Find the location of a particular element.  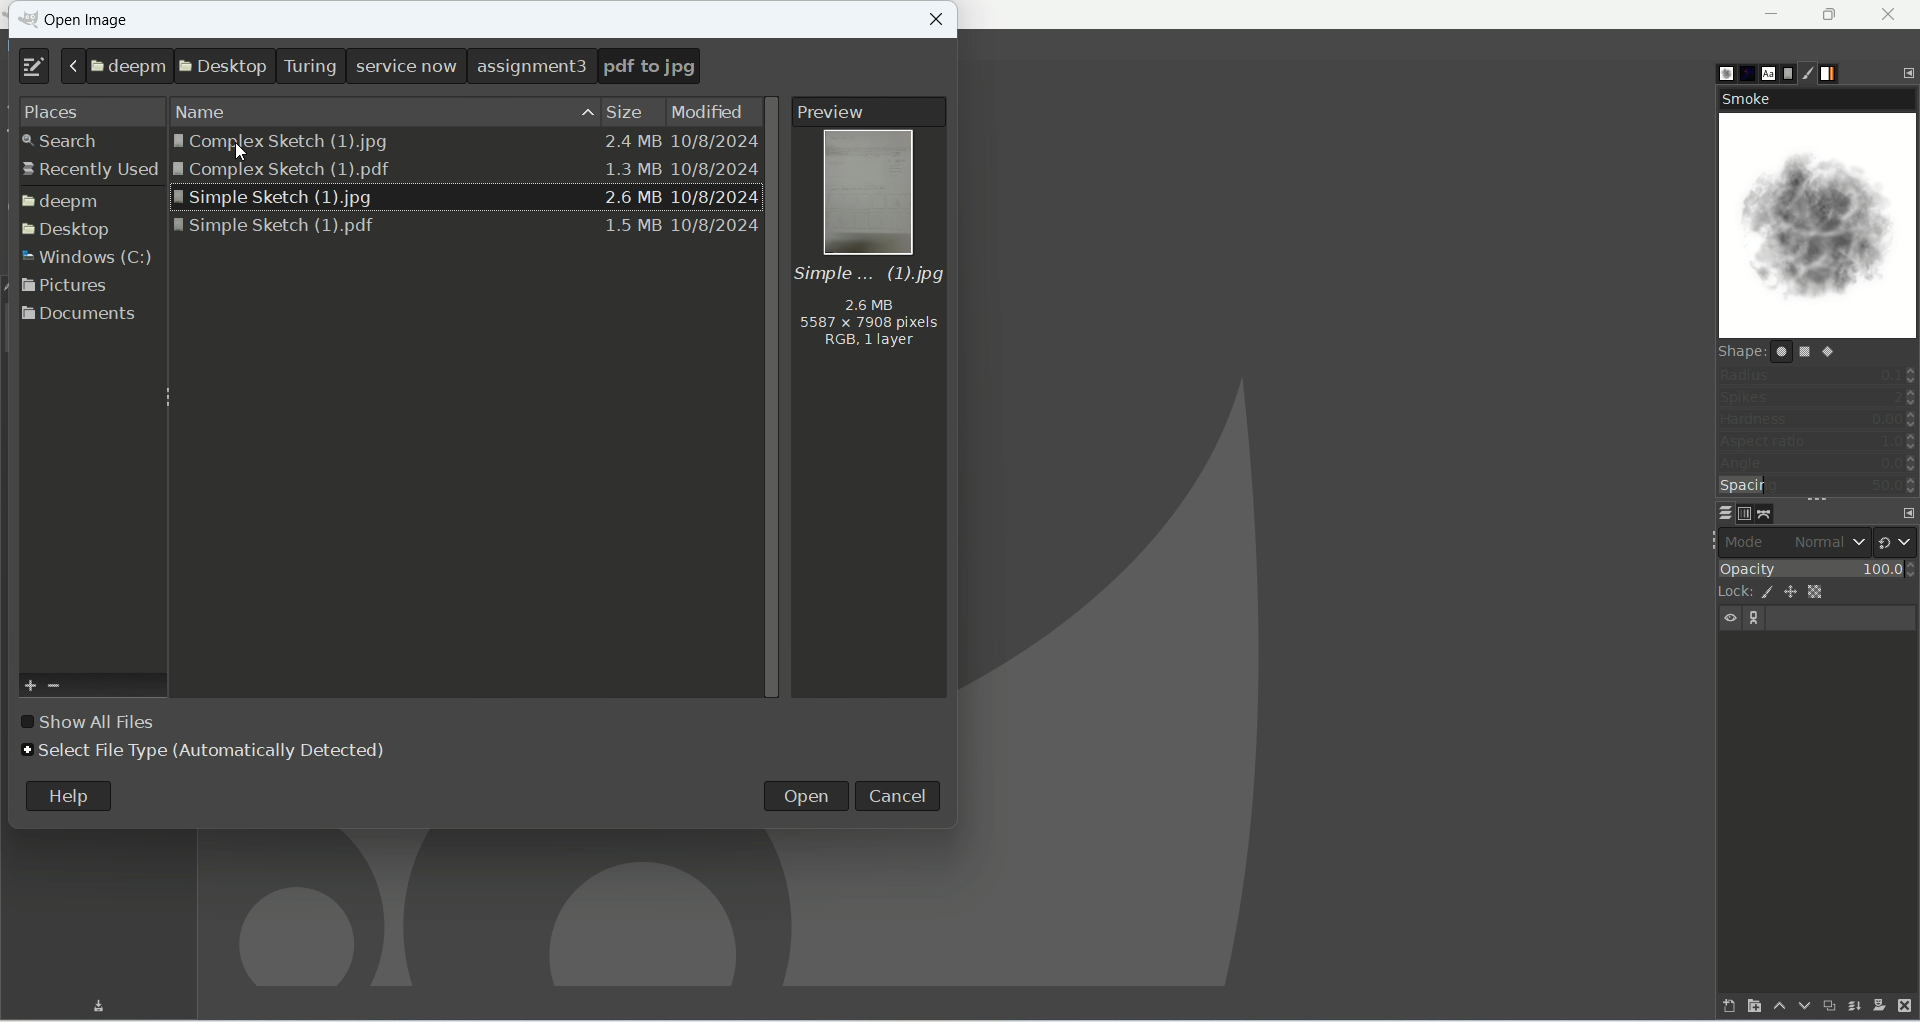

configure this tab is located at coordinates (1907, 512).